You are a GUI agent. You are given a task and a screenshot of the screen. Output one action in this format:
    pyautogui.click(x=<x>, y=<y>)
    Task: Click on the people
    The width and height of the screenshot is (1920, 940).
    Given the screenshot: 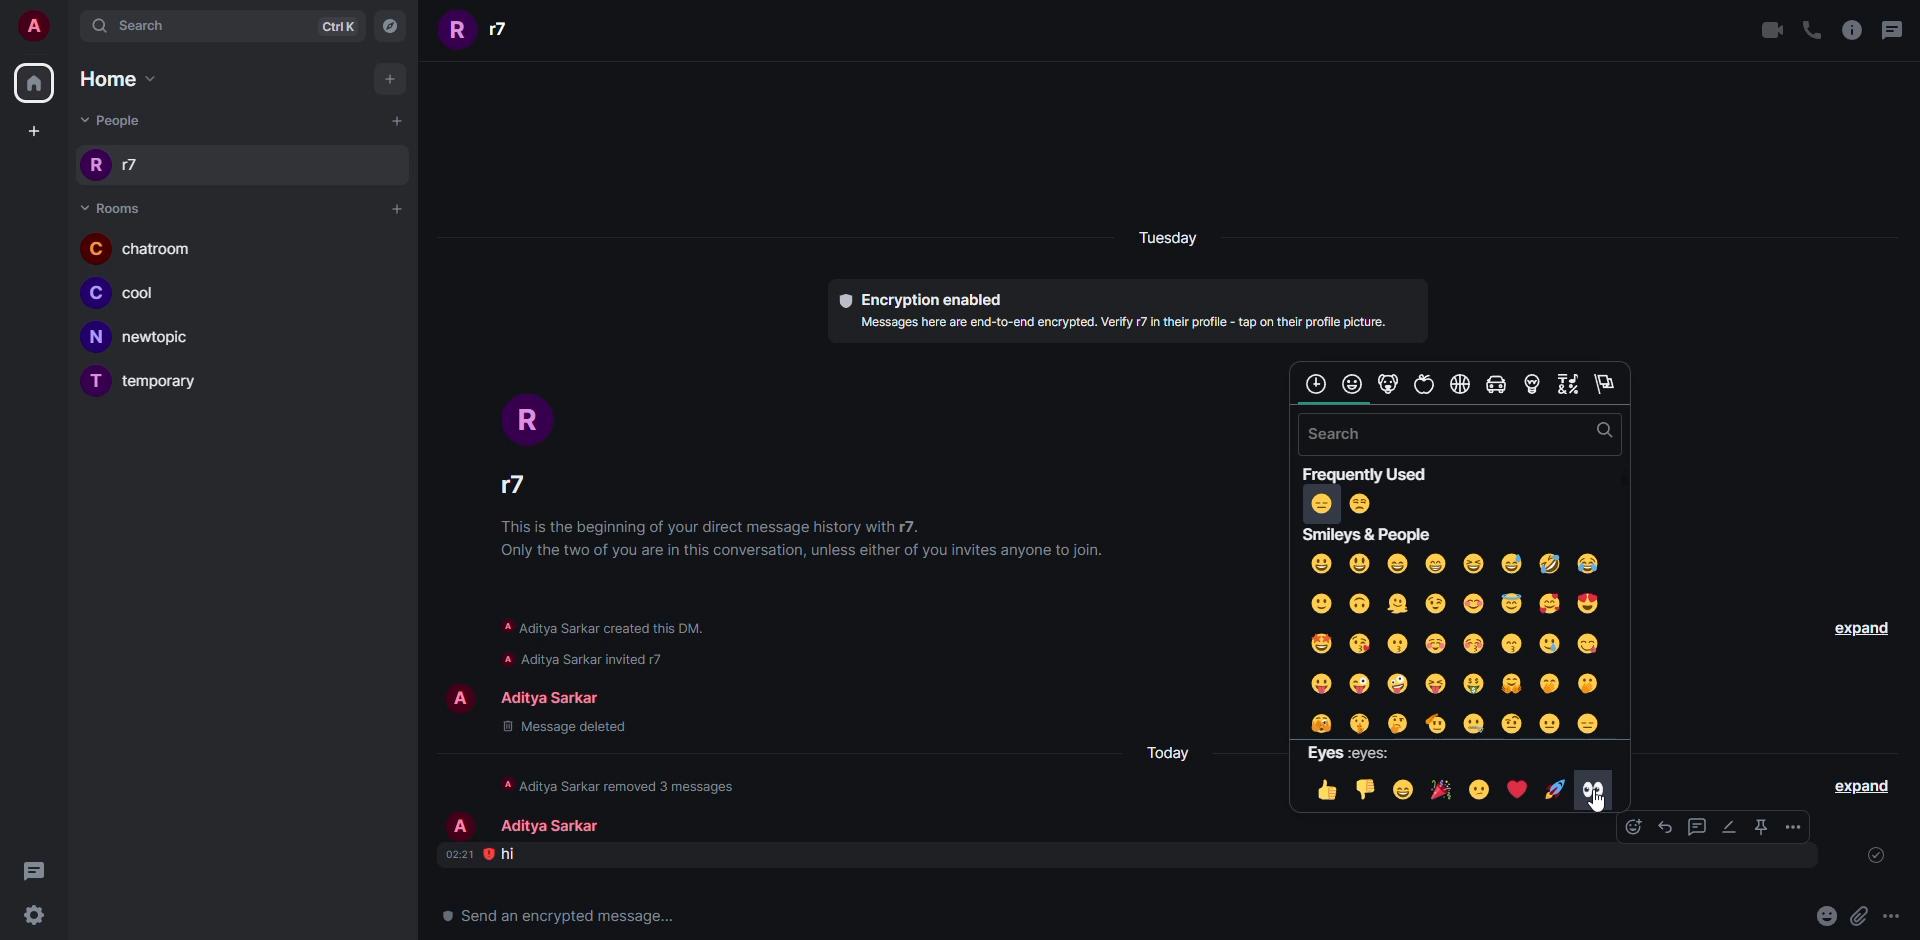 What is the action you would take?
    pyautogui.click(x=511, y=486)
    